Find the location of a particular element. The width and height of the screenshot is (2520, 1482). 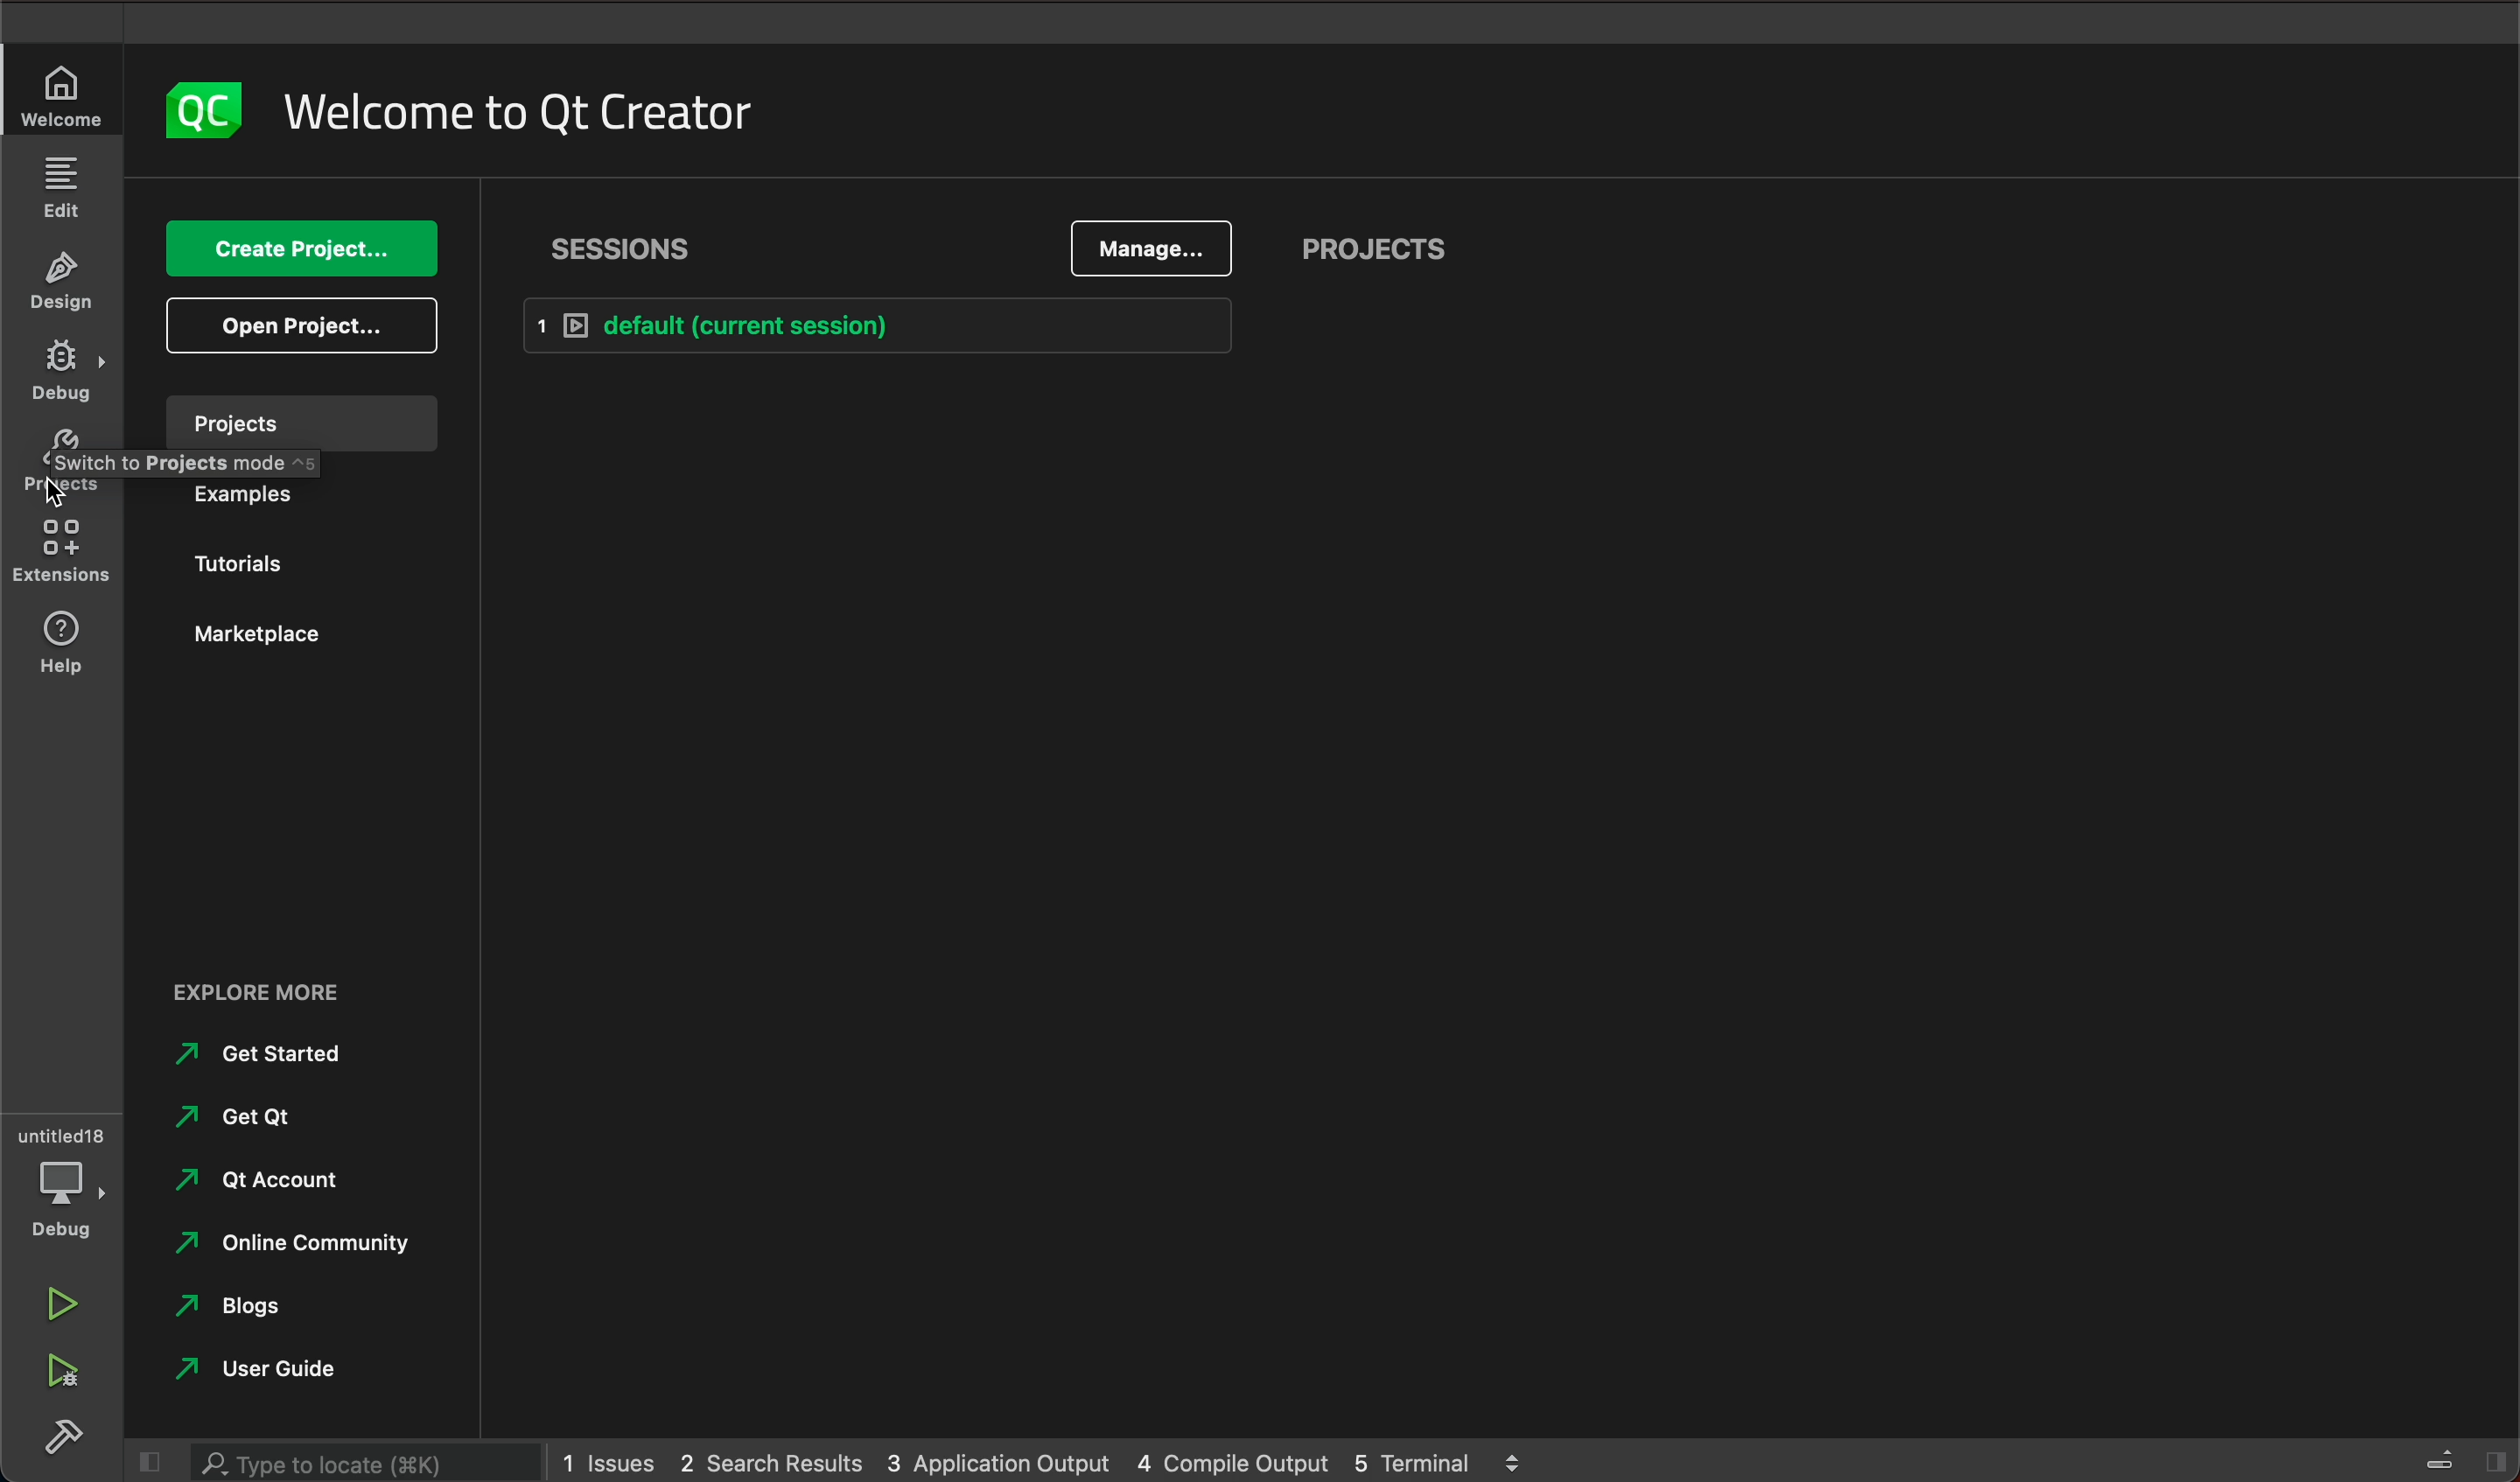

WELCOME is located at coordinates (62, 94).